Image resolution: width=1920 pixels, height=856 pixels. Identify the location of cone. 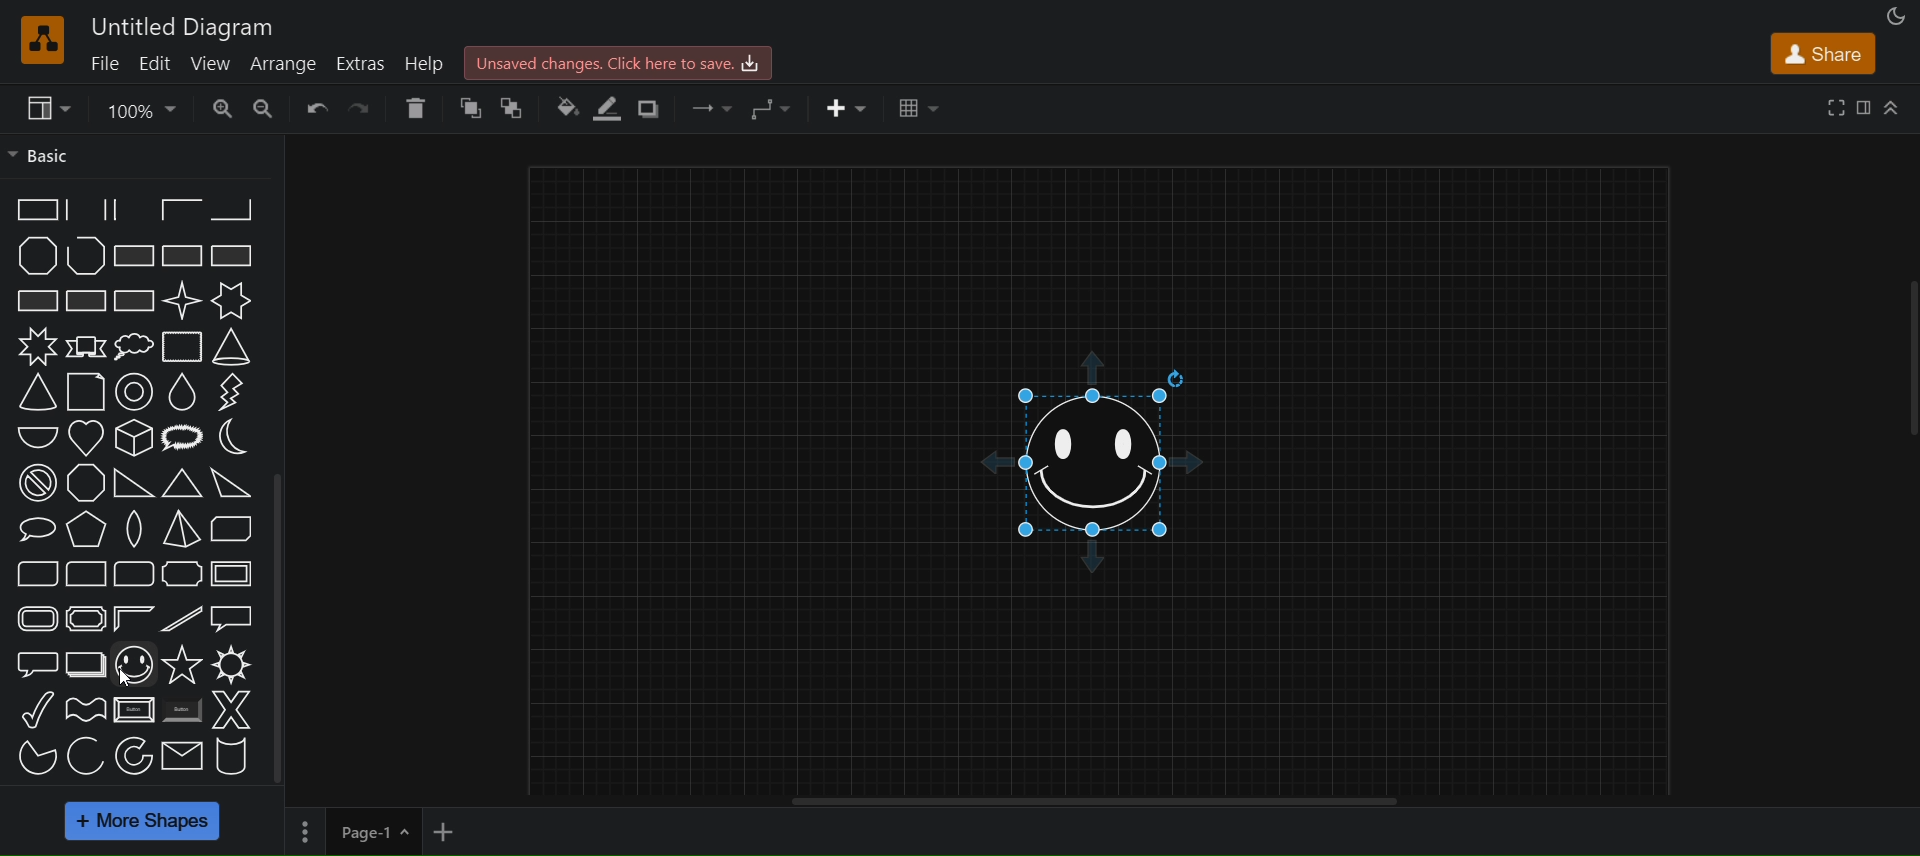
(232, 346).